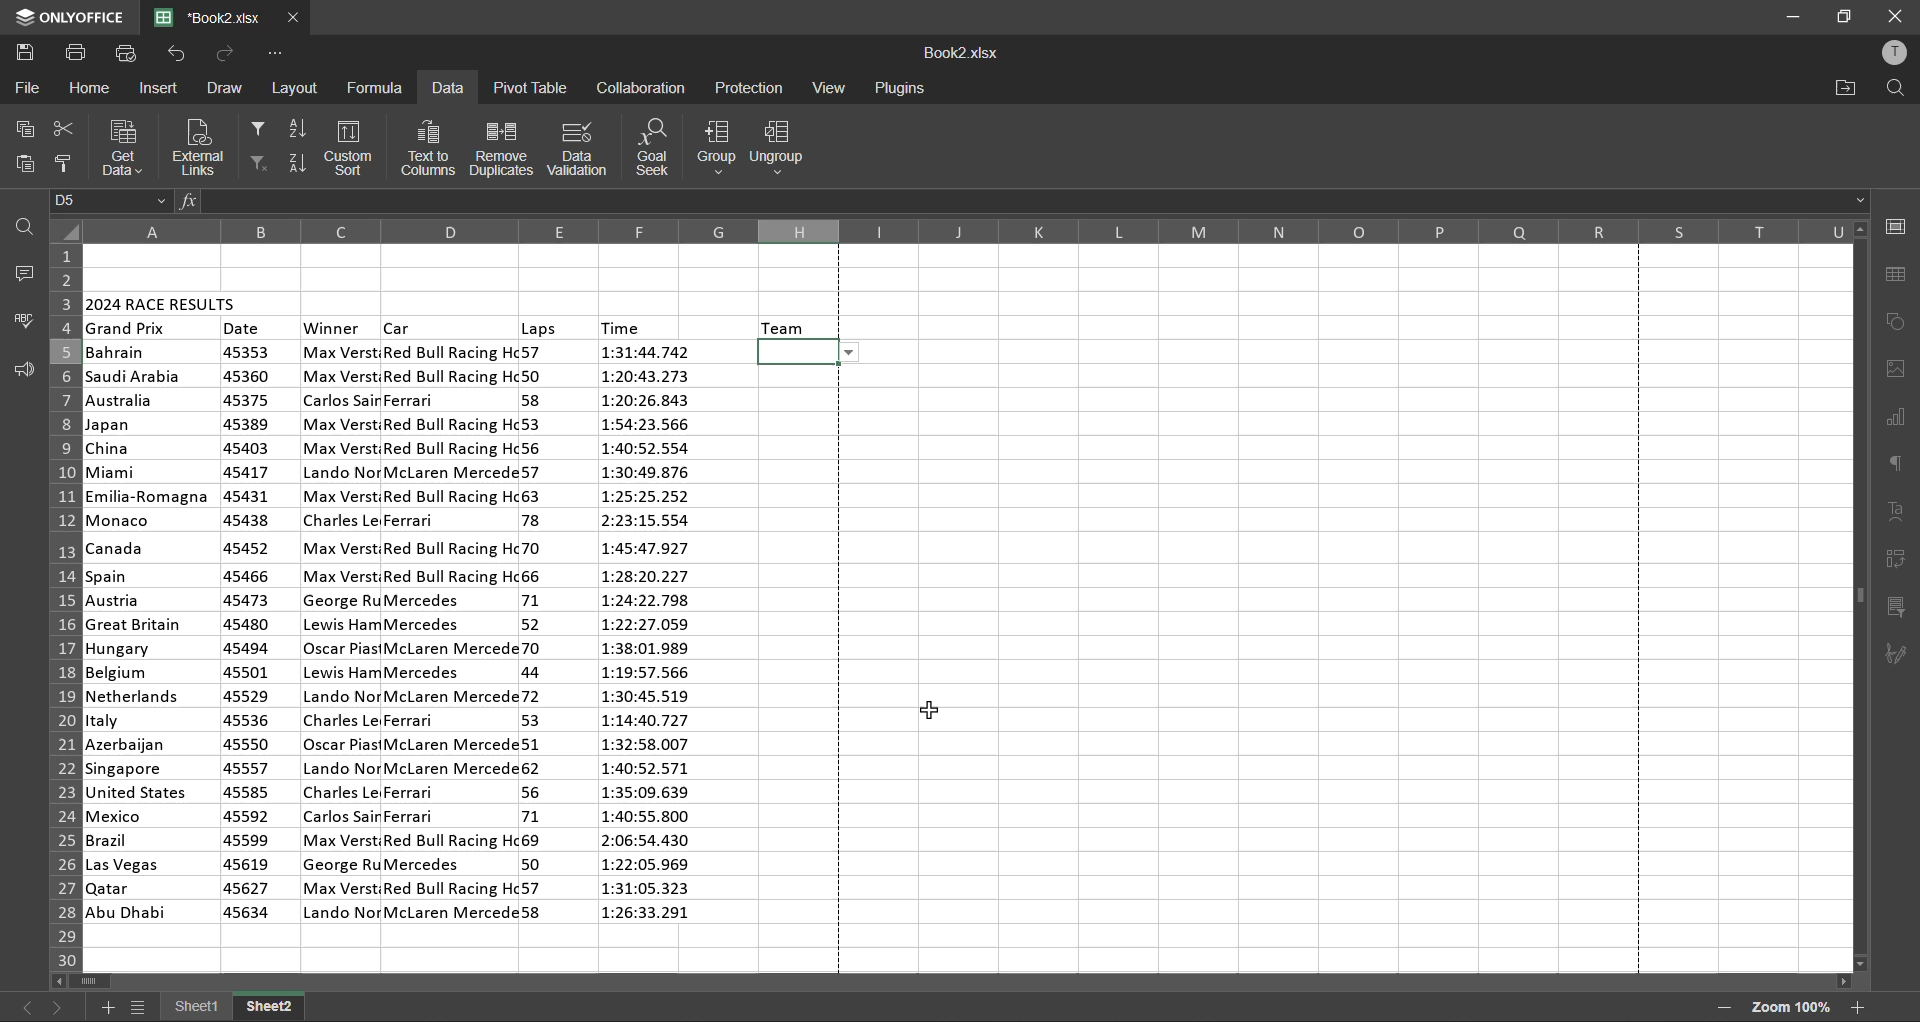  Describe the element at coordinates (967, 231) in the screenshot. I see `column names` at that location.